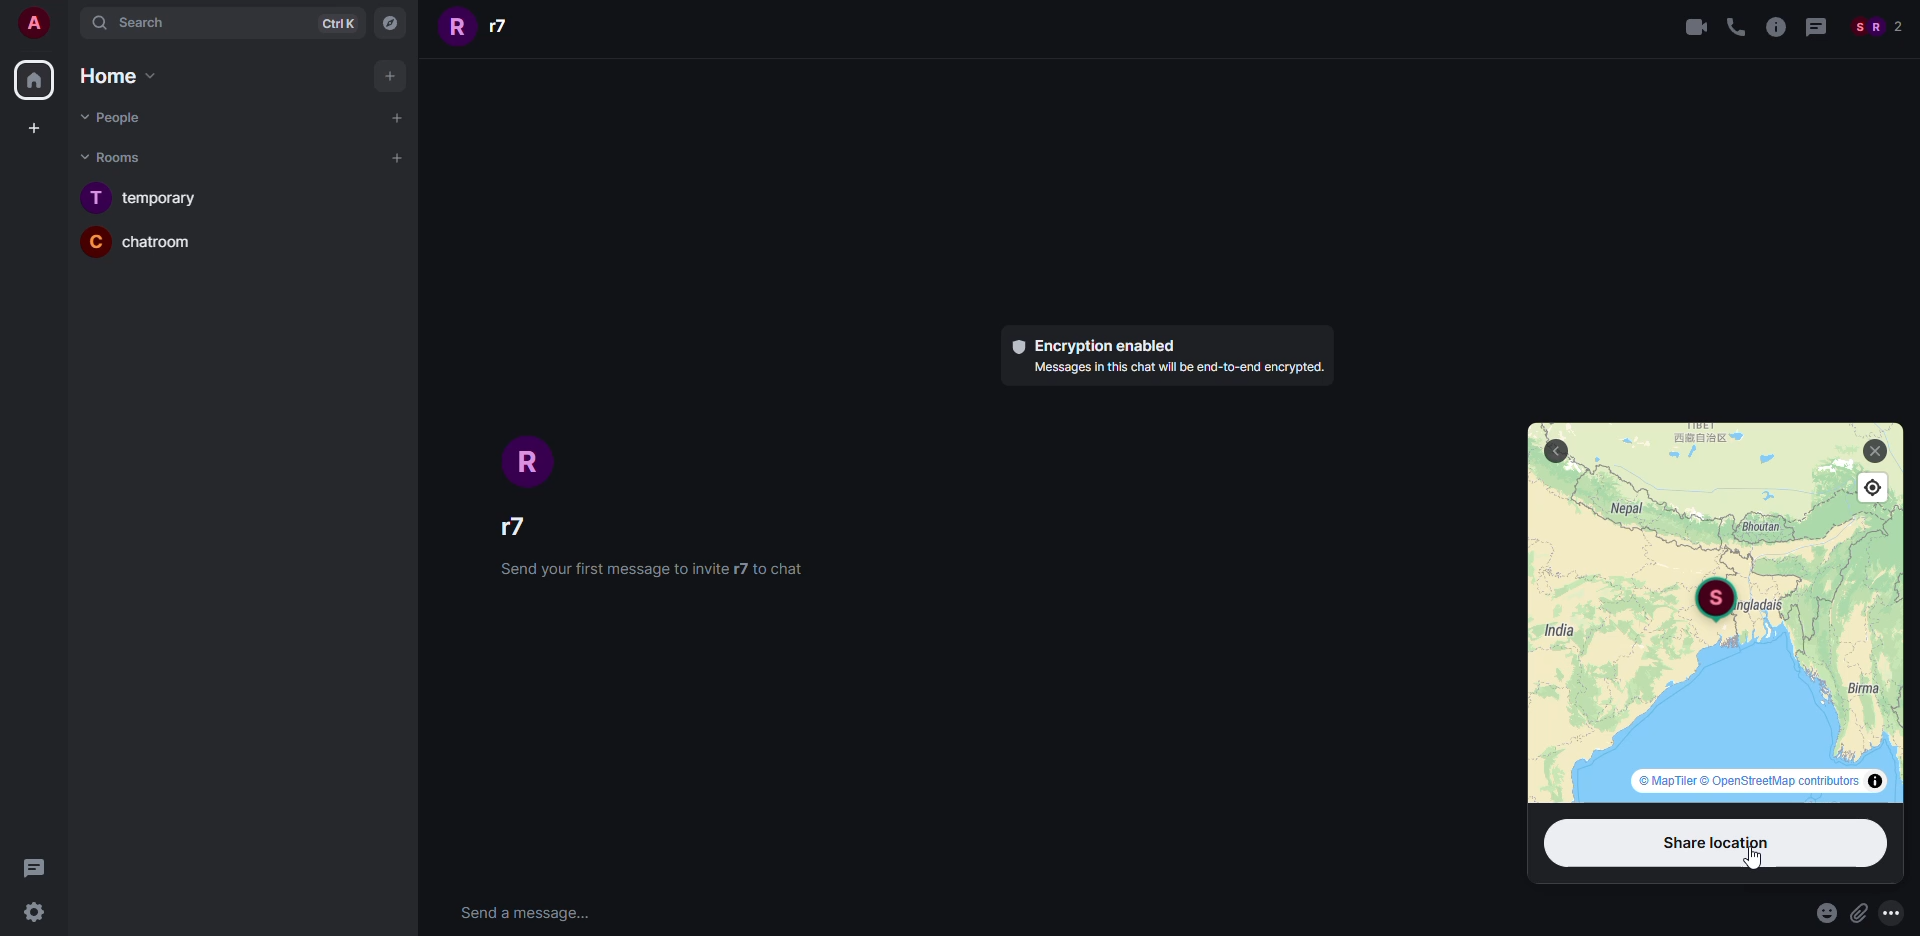 The width and height of the screenshot is (1920, 936). What do you see at coordinates (340, 23) in the screenshot?
I see `CtrlK` at bounding box center [340, 23].